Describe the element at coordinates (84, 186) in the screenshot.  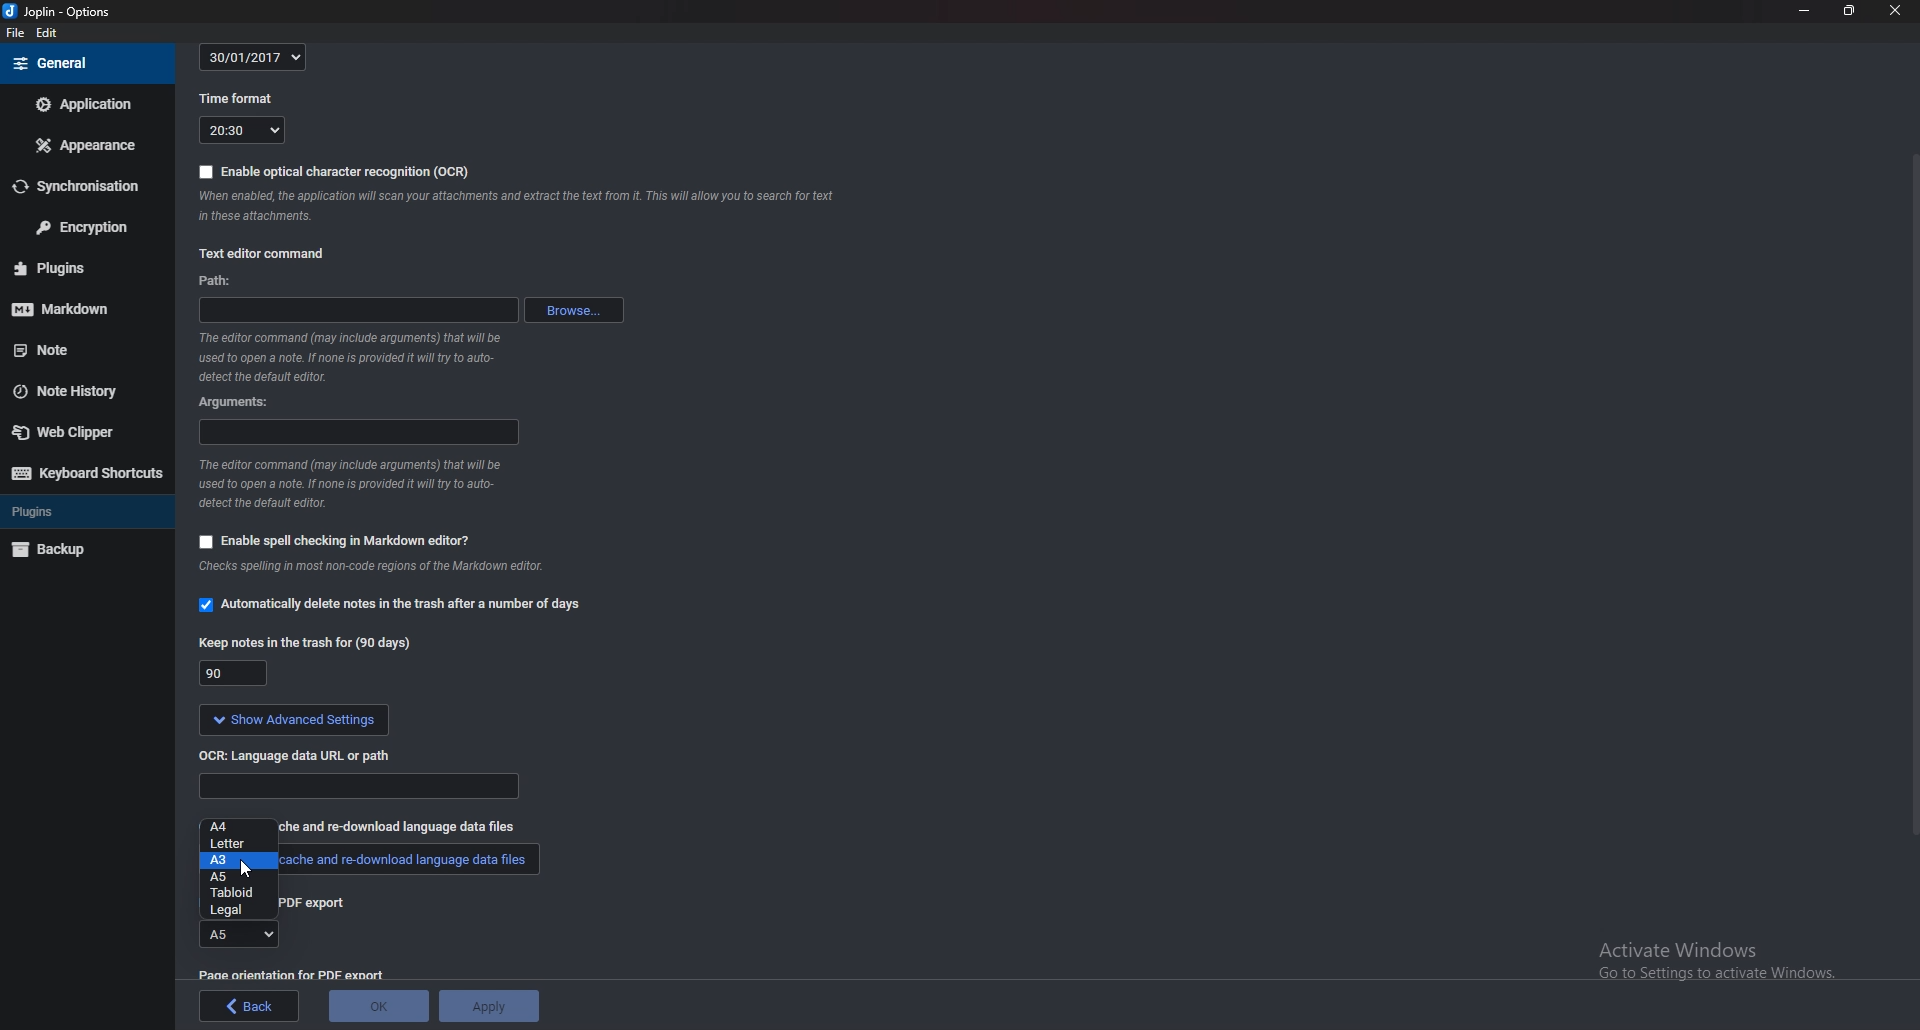
I see `Synchronization` at that location.